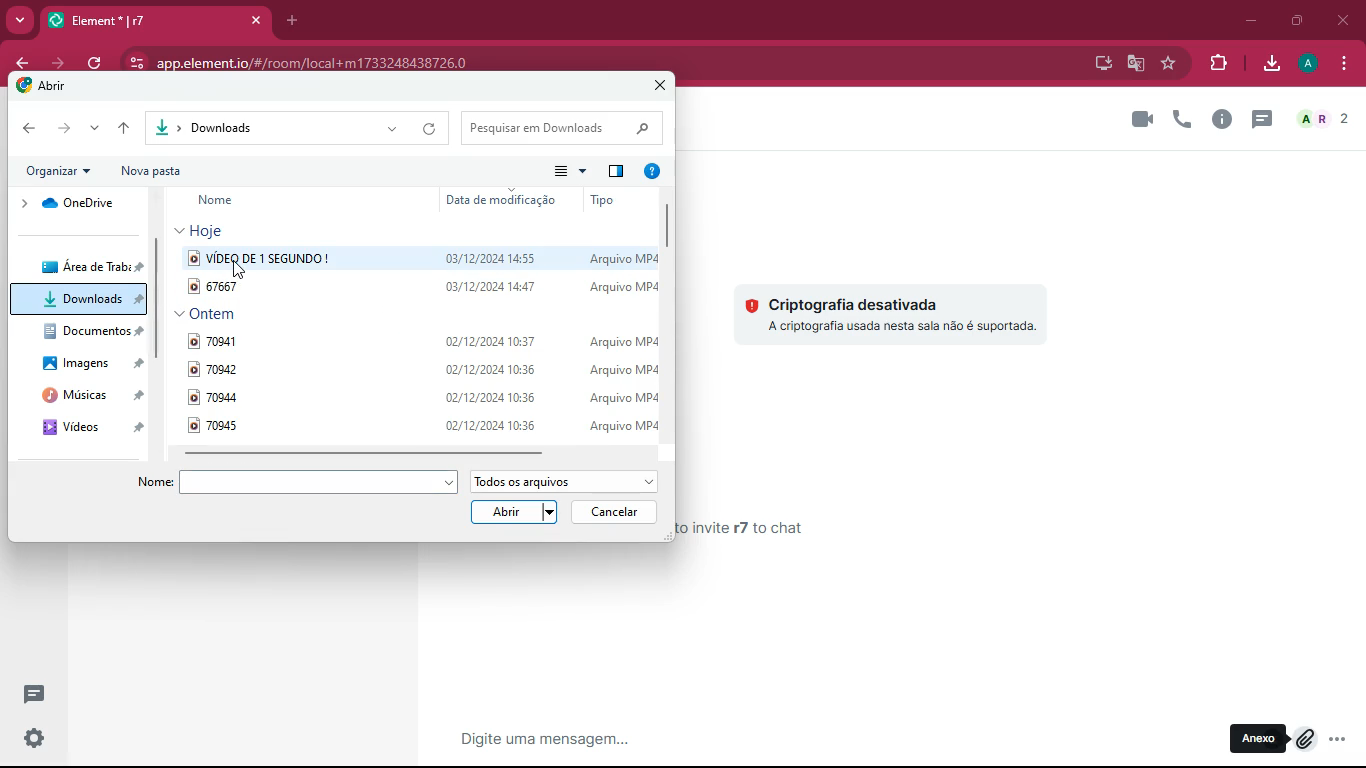 The width and height of the screenshot is (1366, 768). Describe the element at coordinates (565, 481) in the screenshot. I see `todos os arquivos` at that location.